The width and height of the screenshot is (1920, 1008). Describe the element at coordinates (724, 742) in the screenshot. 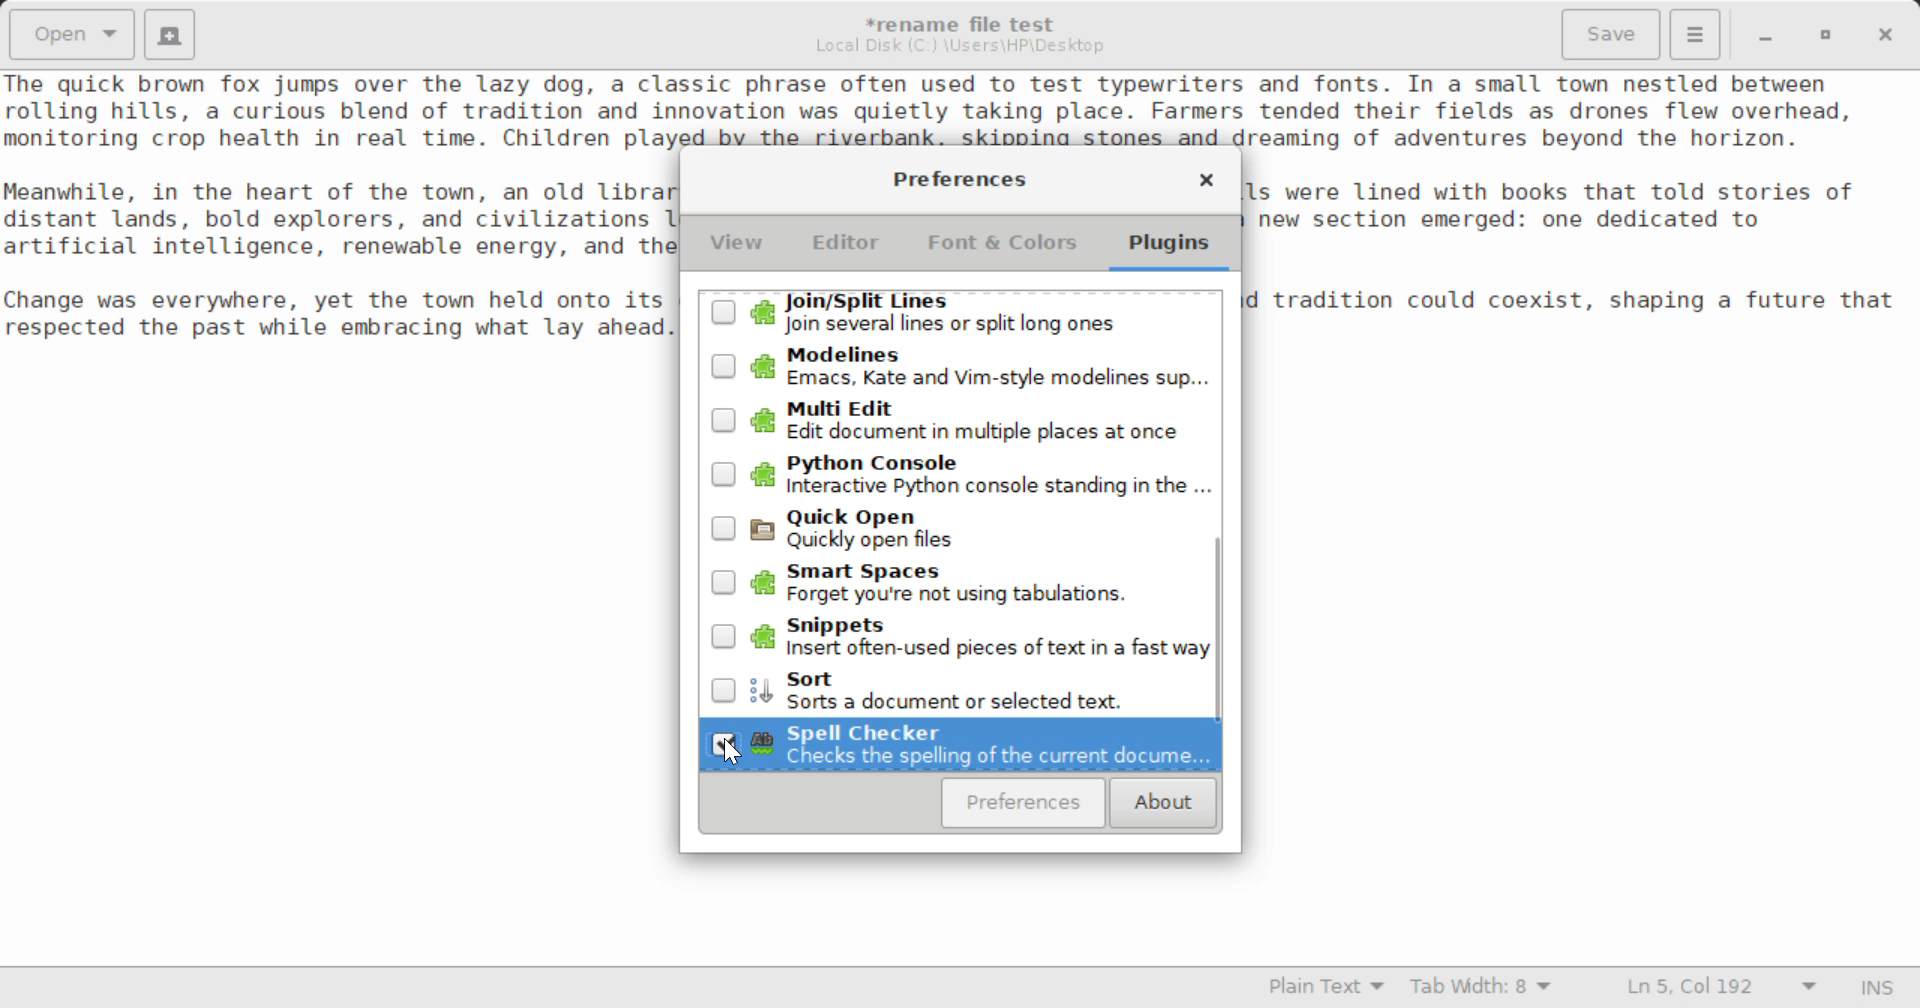

I see `Cursor Position to Unselect` at that location.